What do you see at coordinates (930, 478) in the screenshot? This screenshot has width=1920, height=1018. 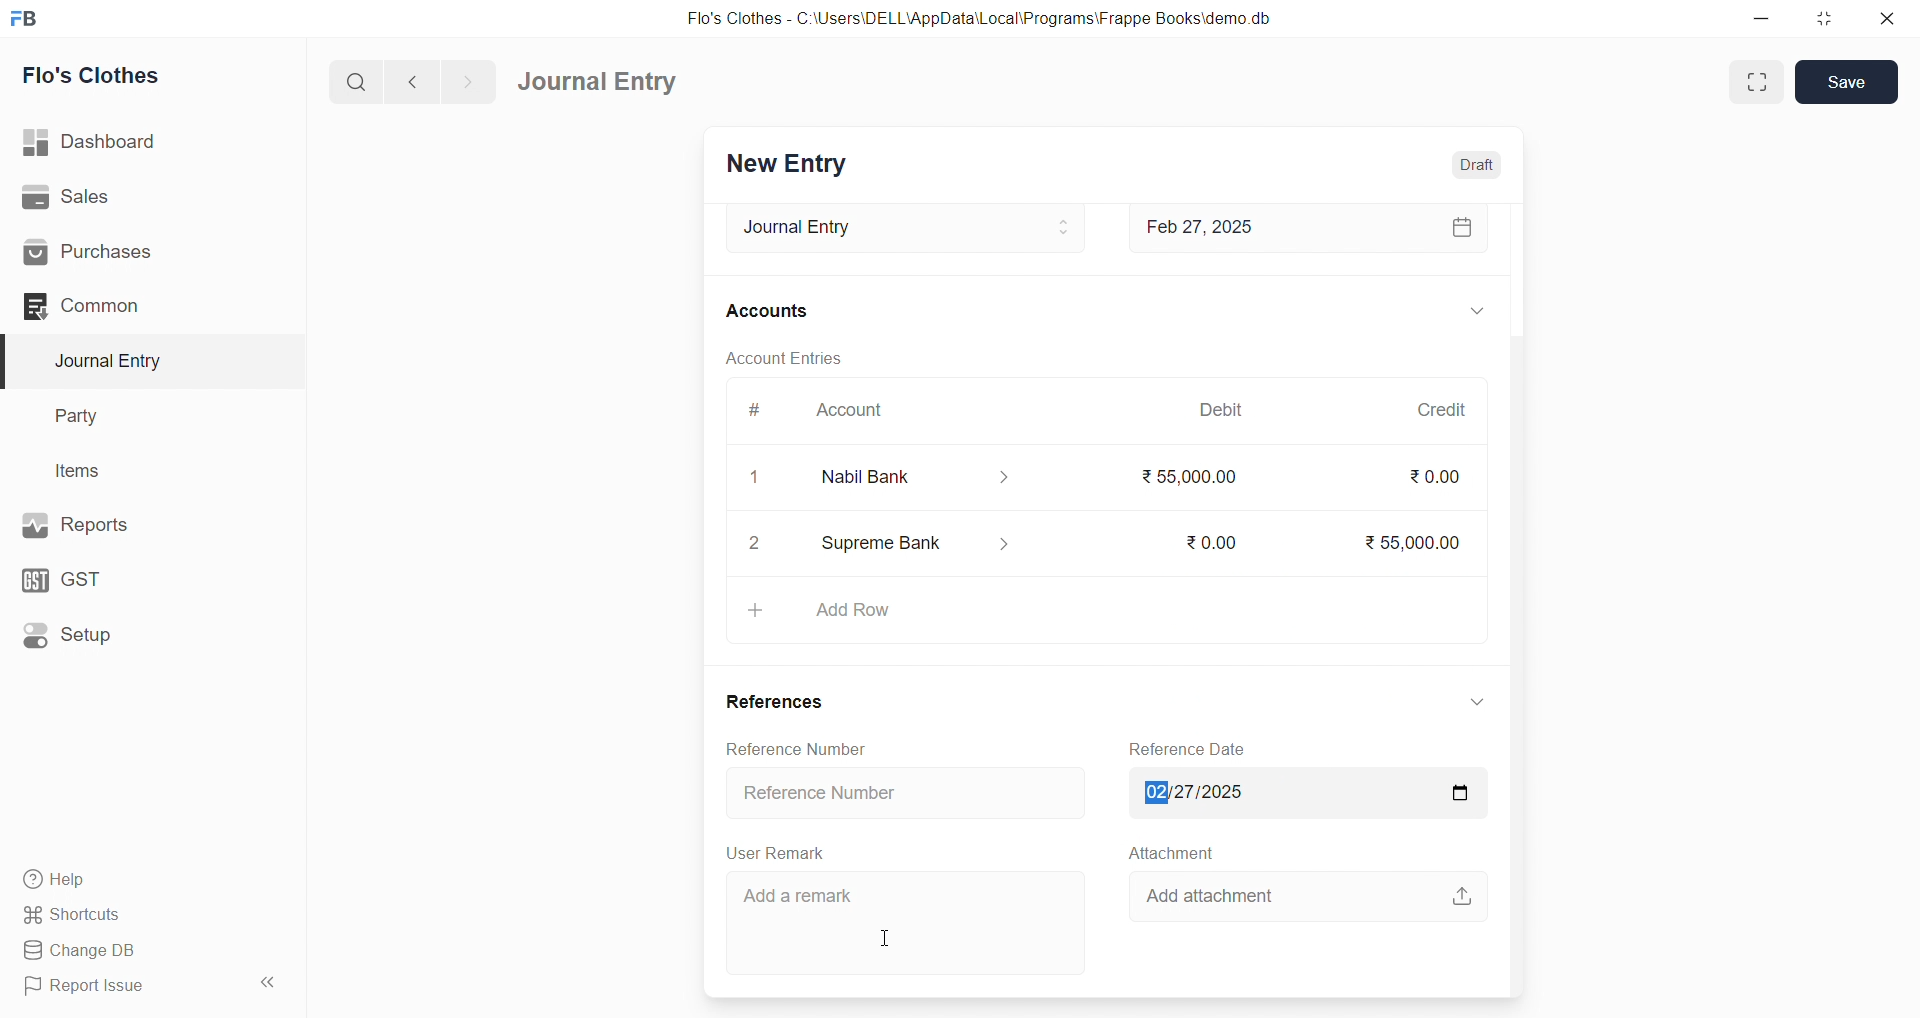 I see `Nabil Bank` at bounding box center [930, 478].